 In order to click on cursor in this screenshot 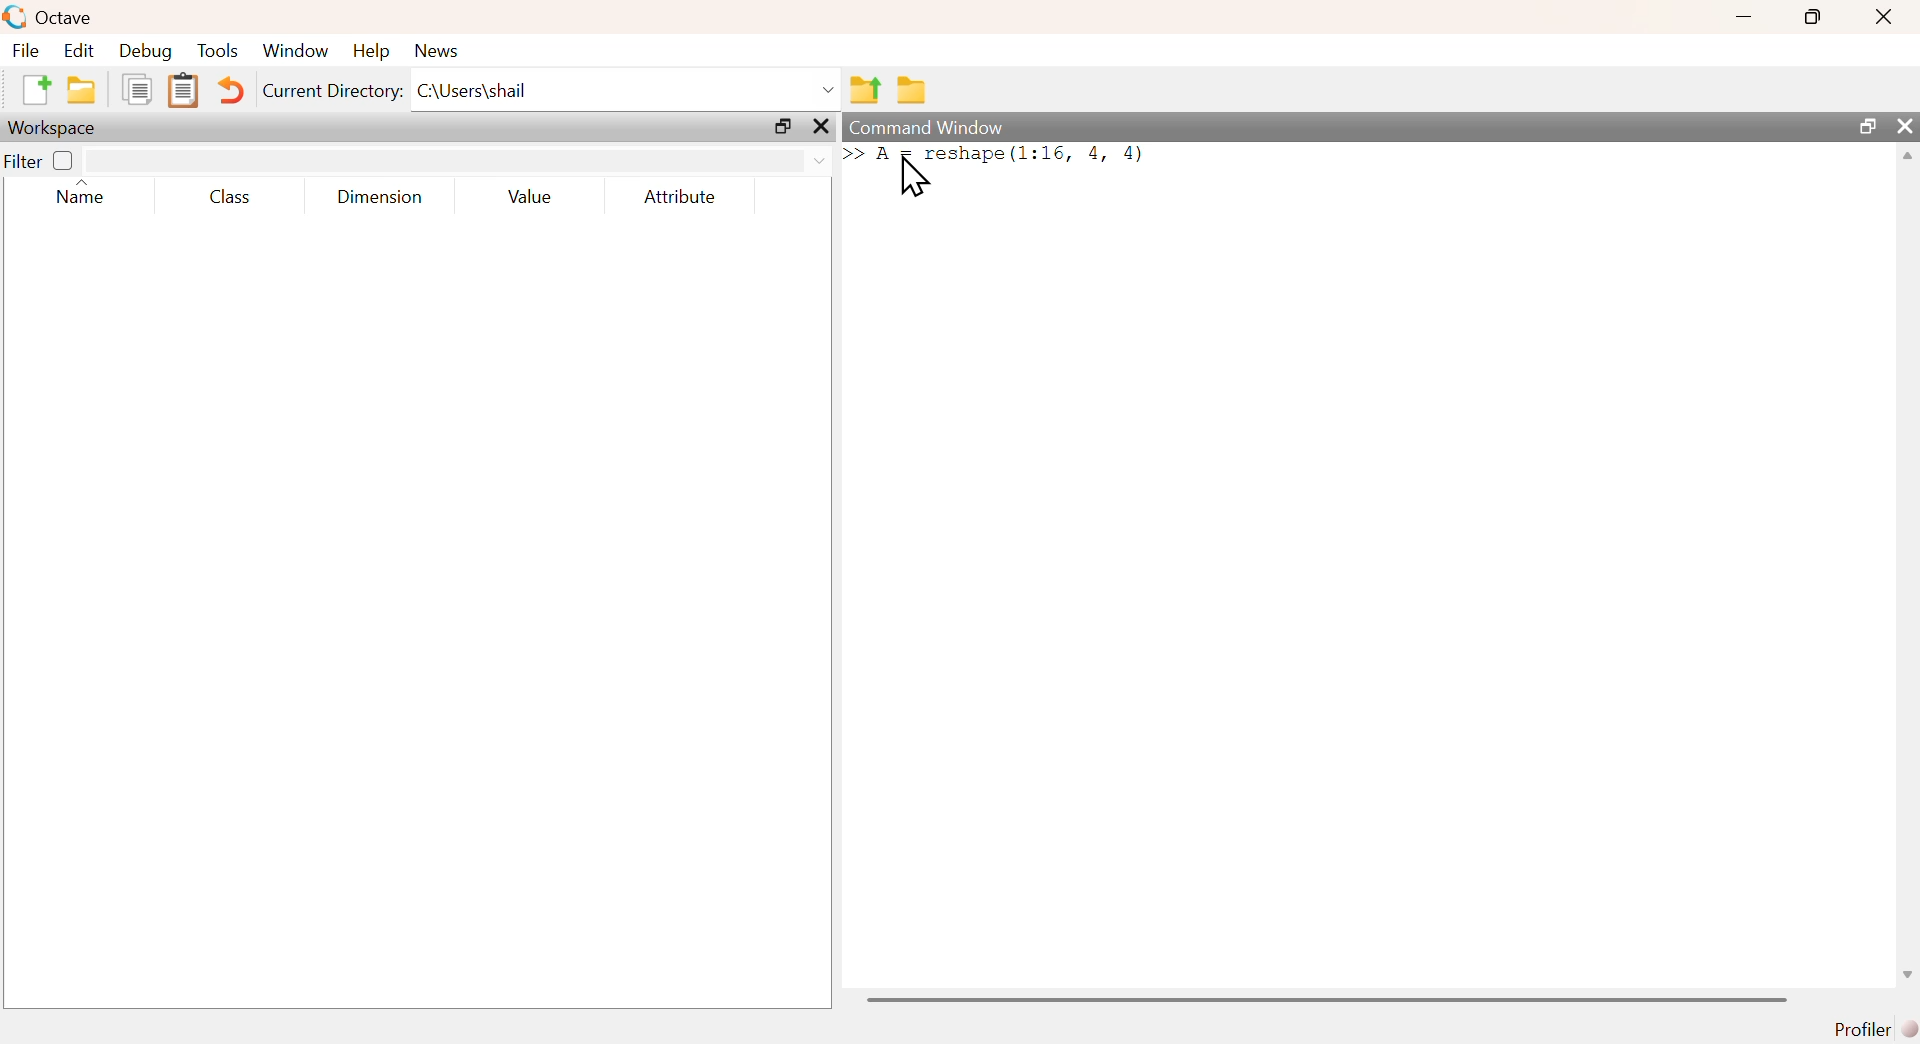, I will do `click(915, 180)`.